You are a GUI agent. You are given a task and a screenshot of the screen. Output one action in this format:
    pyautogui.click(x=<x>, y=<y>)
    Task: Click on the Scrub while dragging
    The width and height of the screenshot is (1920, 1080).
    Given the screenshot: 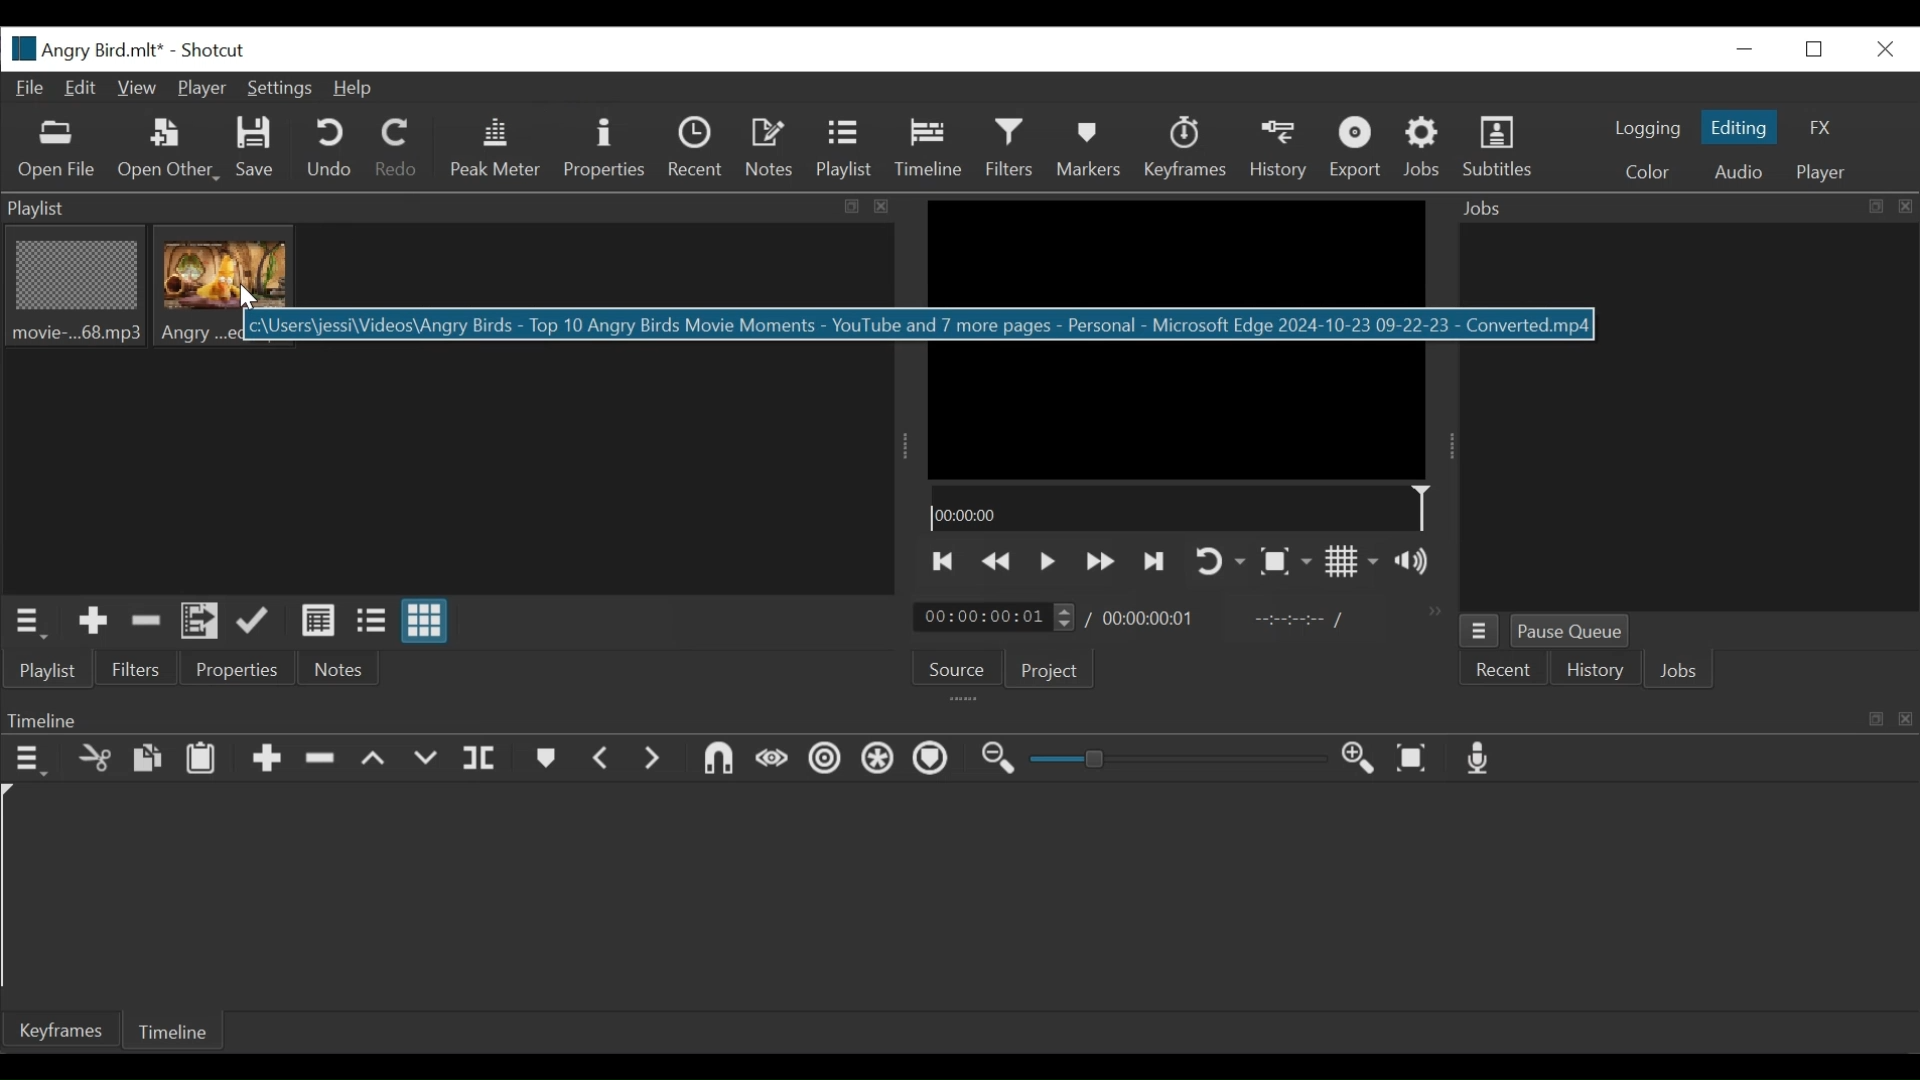 What is the action you would take?
    pyautogui.click(x=771, y=762)
    